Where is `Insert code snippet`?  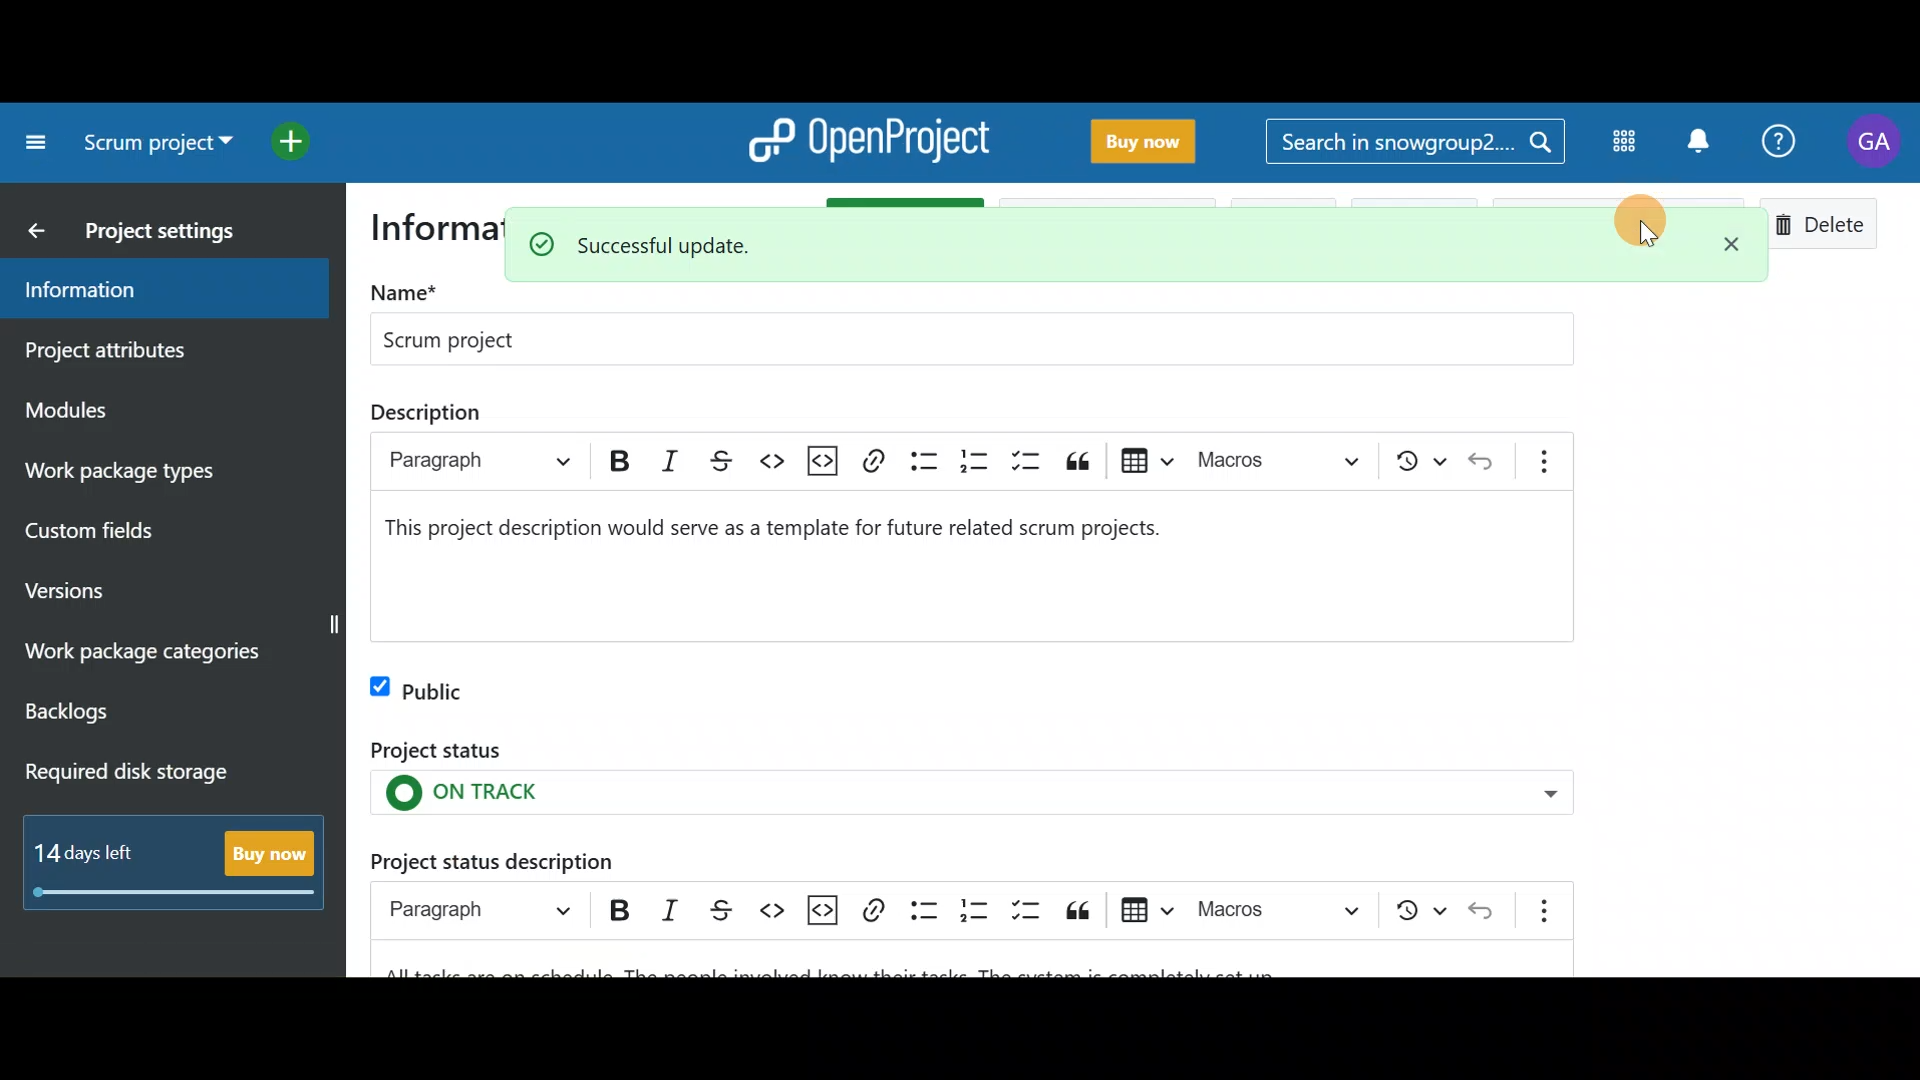
Insert code snippet is located at coordinates (821, 909).